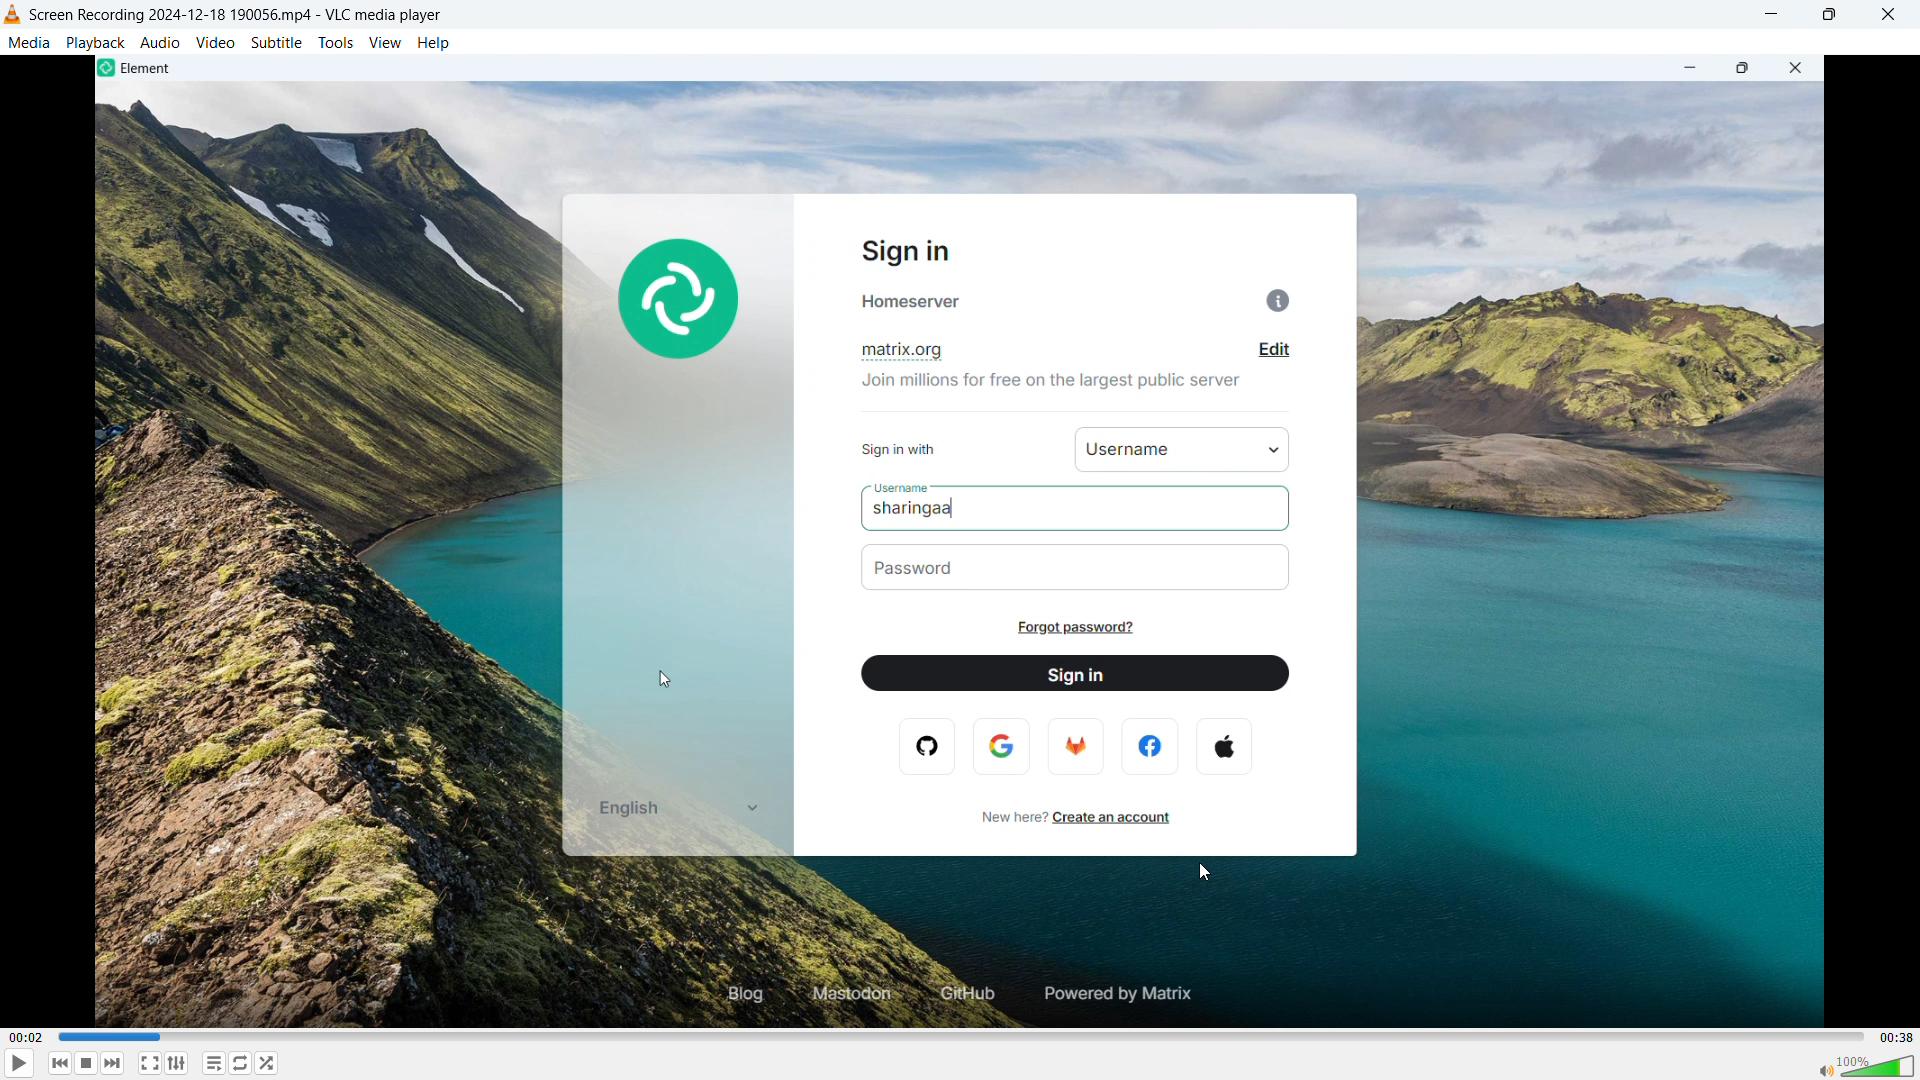  I want to click on cursor, so click(1209, 875).